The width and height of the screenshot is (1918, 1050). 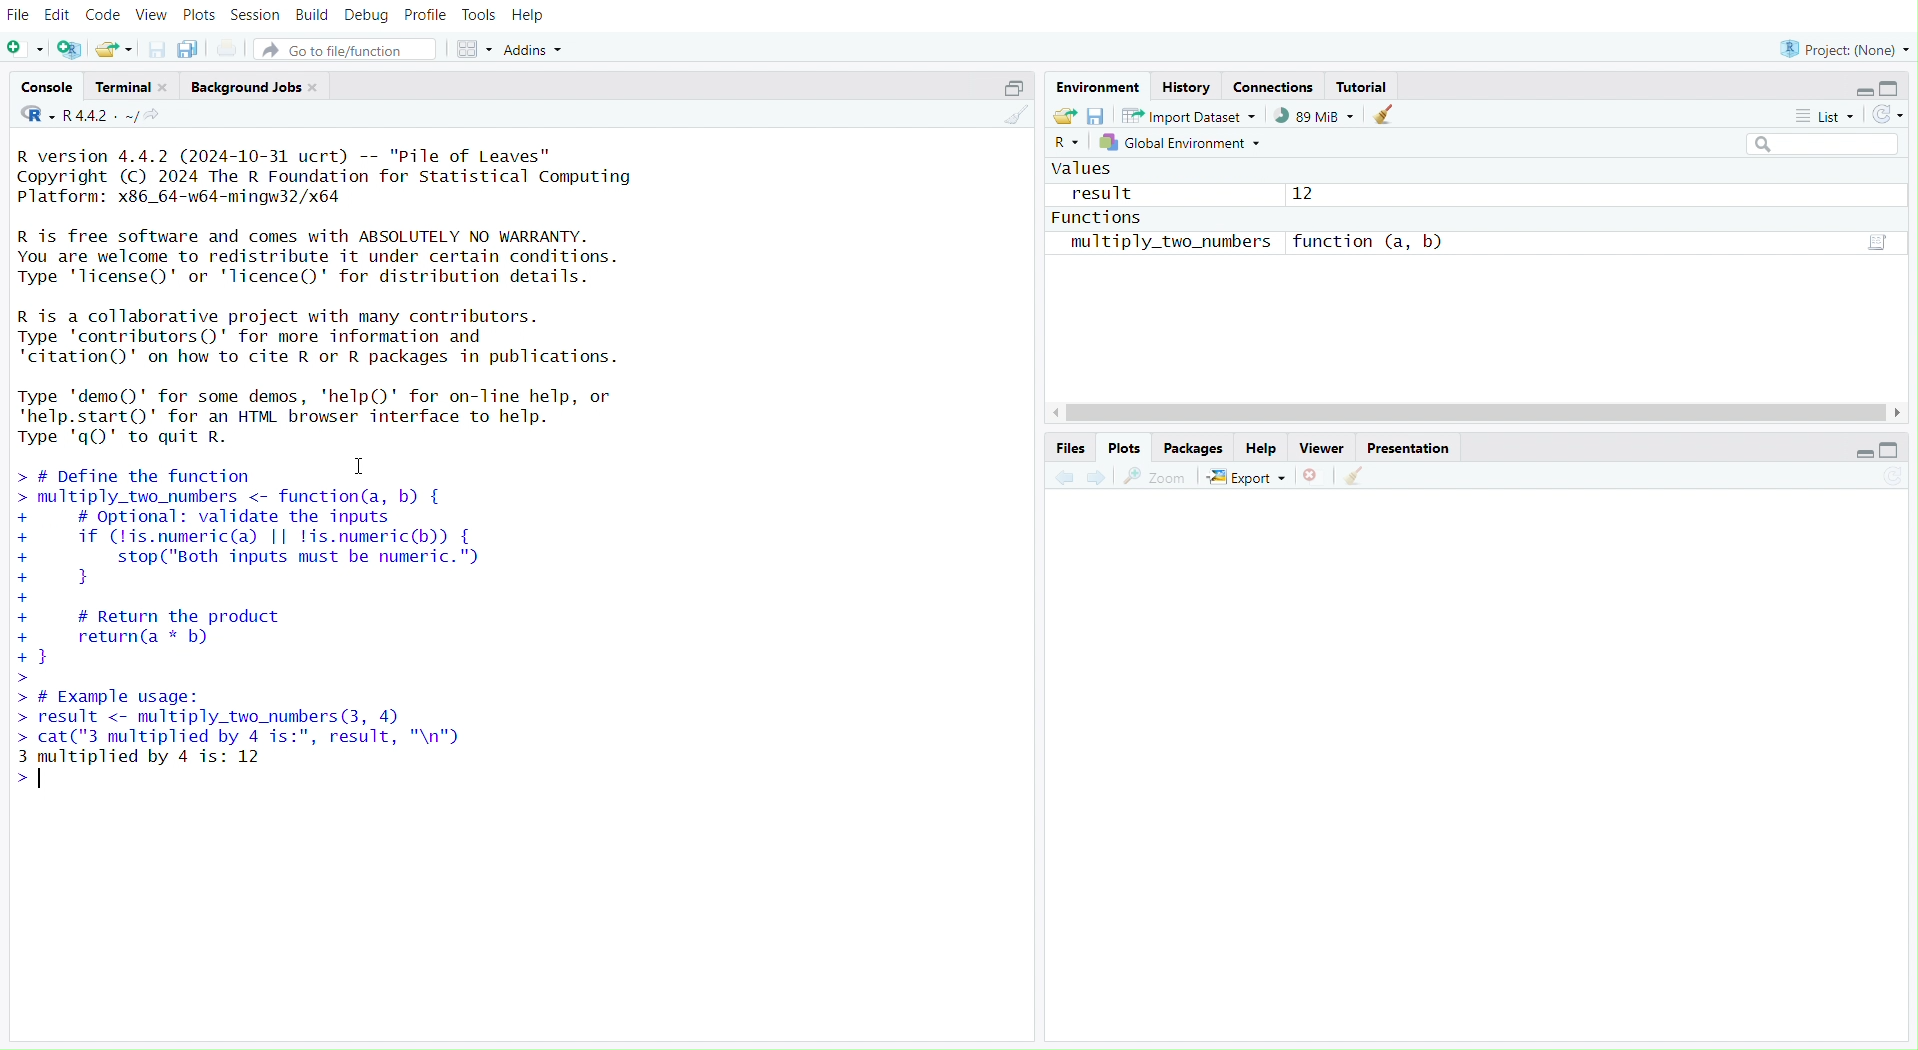 What do you see at coordinates (1864, 91) in the screenshot?
I see `Minimize` at bounding box center [1864, 91].